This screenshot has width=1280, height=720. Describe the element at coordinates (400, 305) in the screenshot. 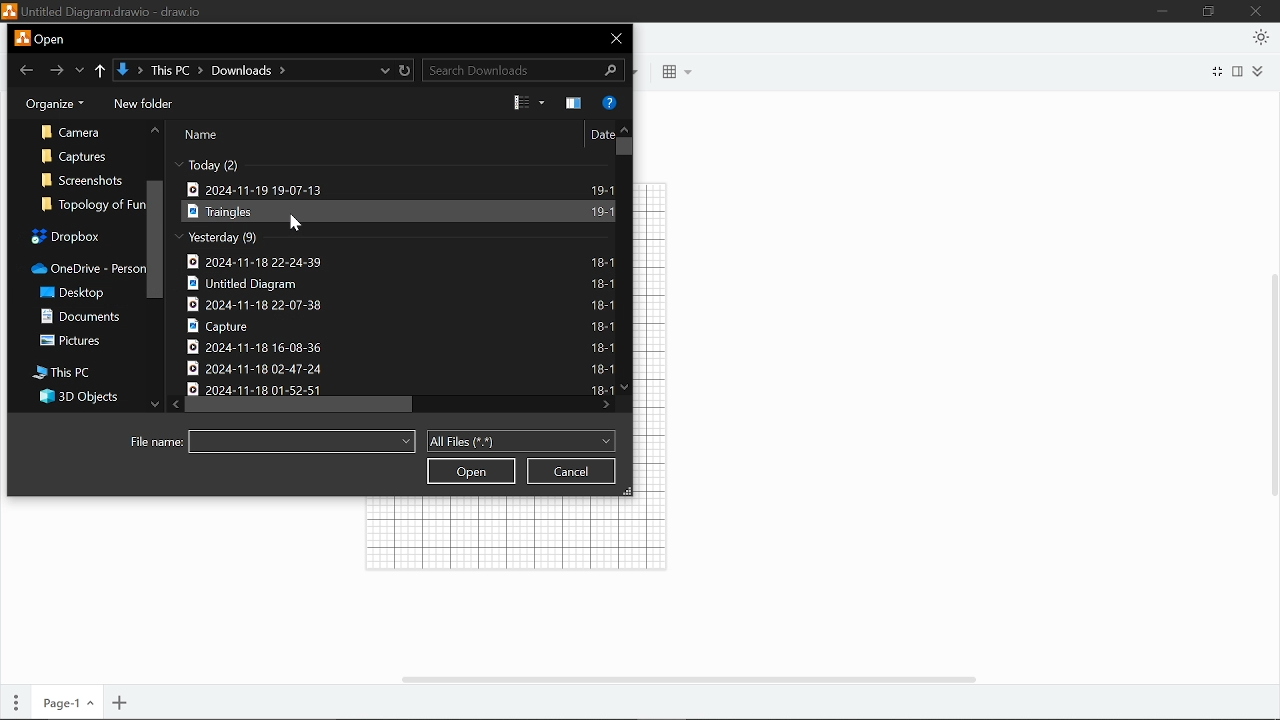

I see `2024-11-18 22-07-38   18-1` at that location.